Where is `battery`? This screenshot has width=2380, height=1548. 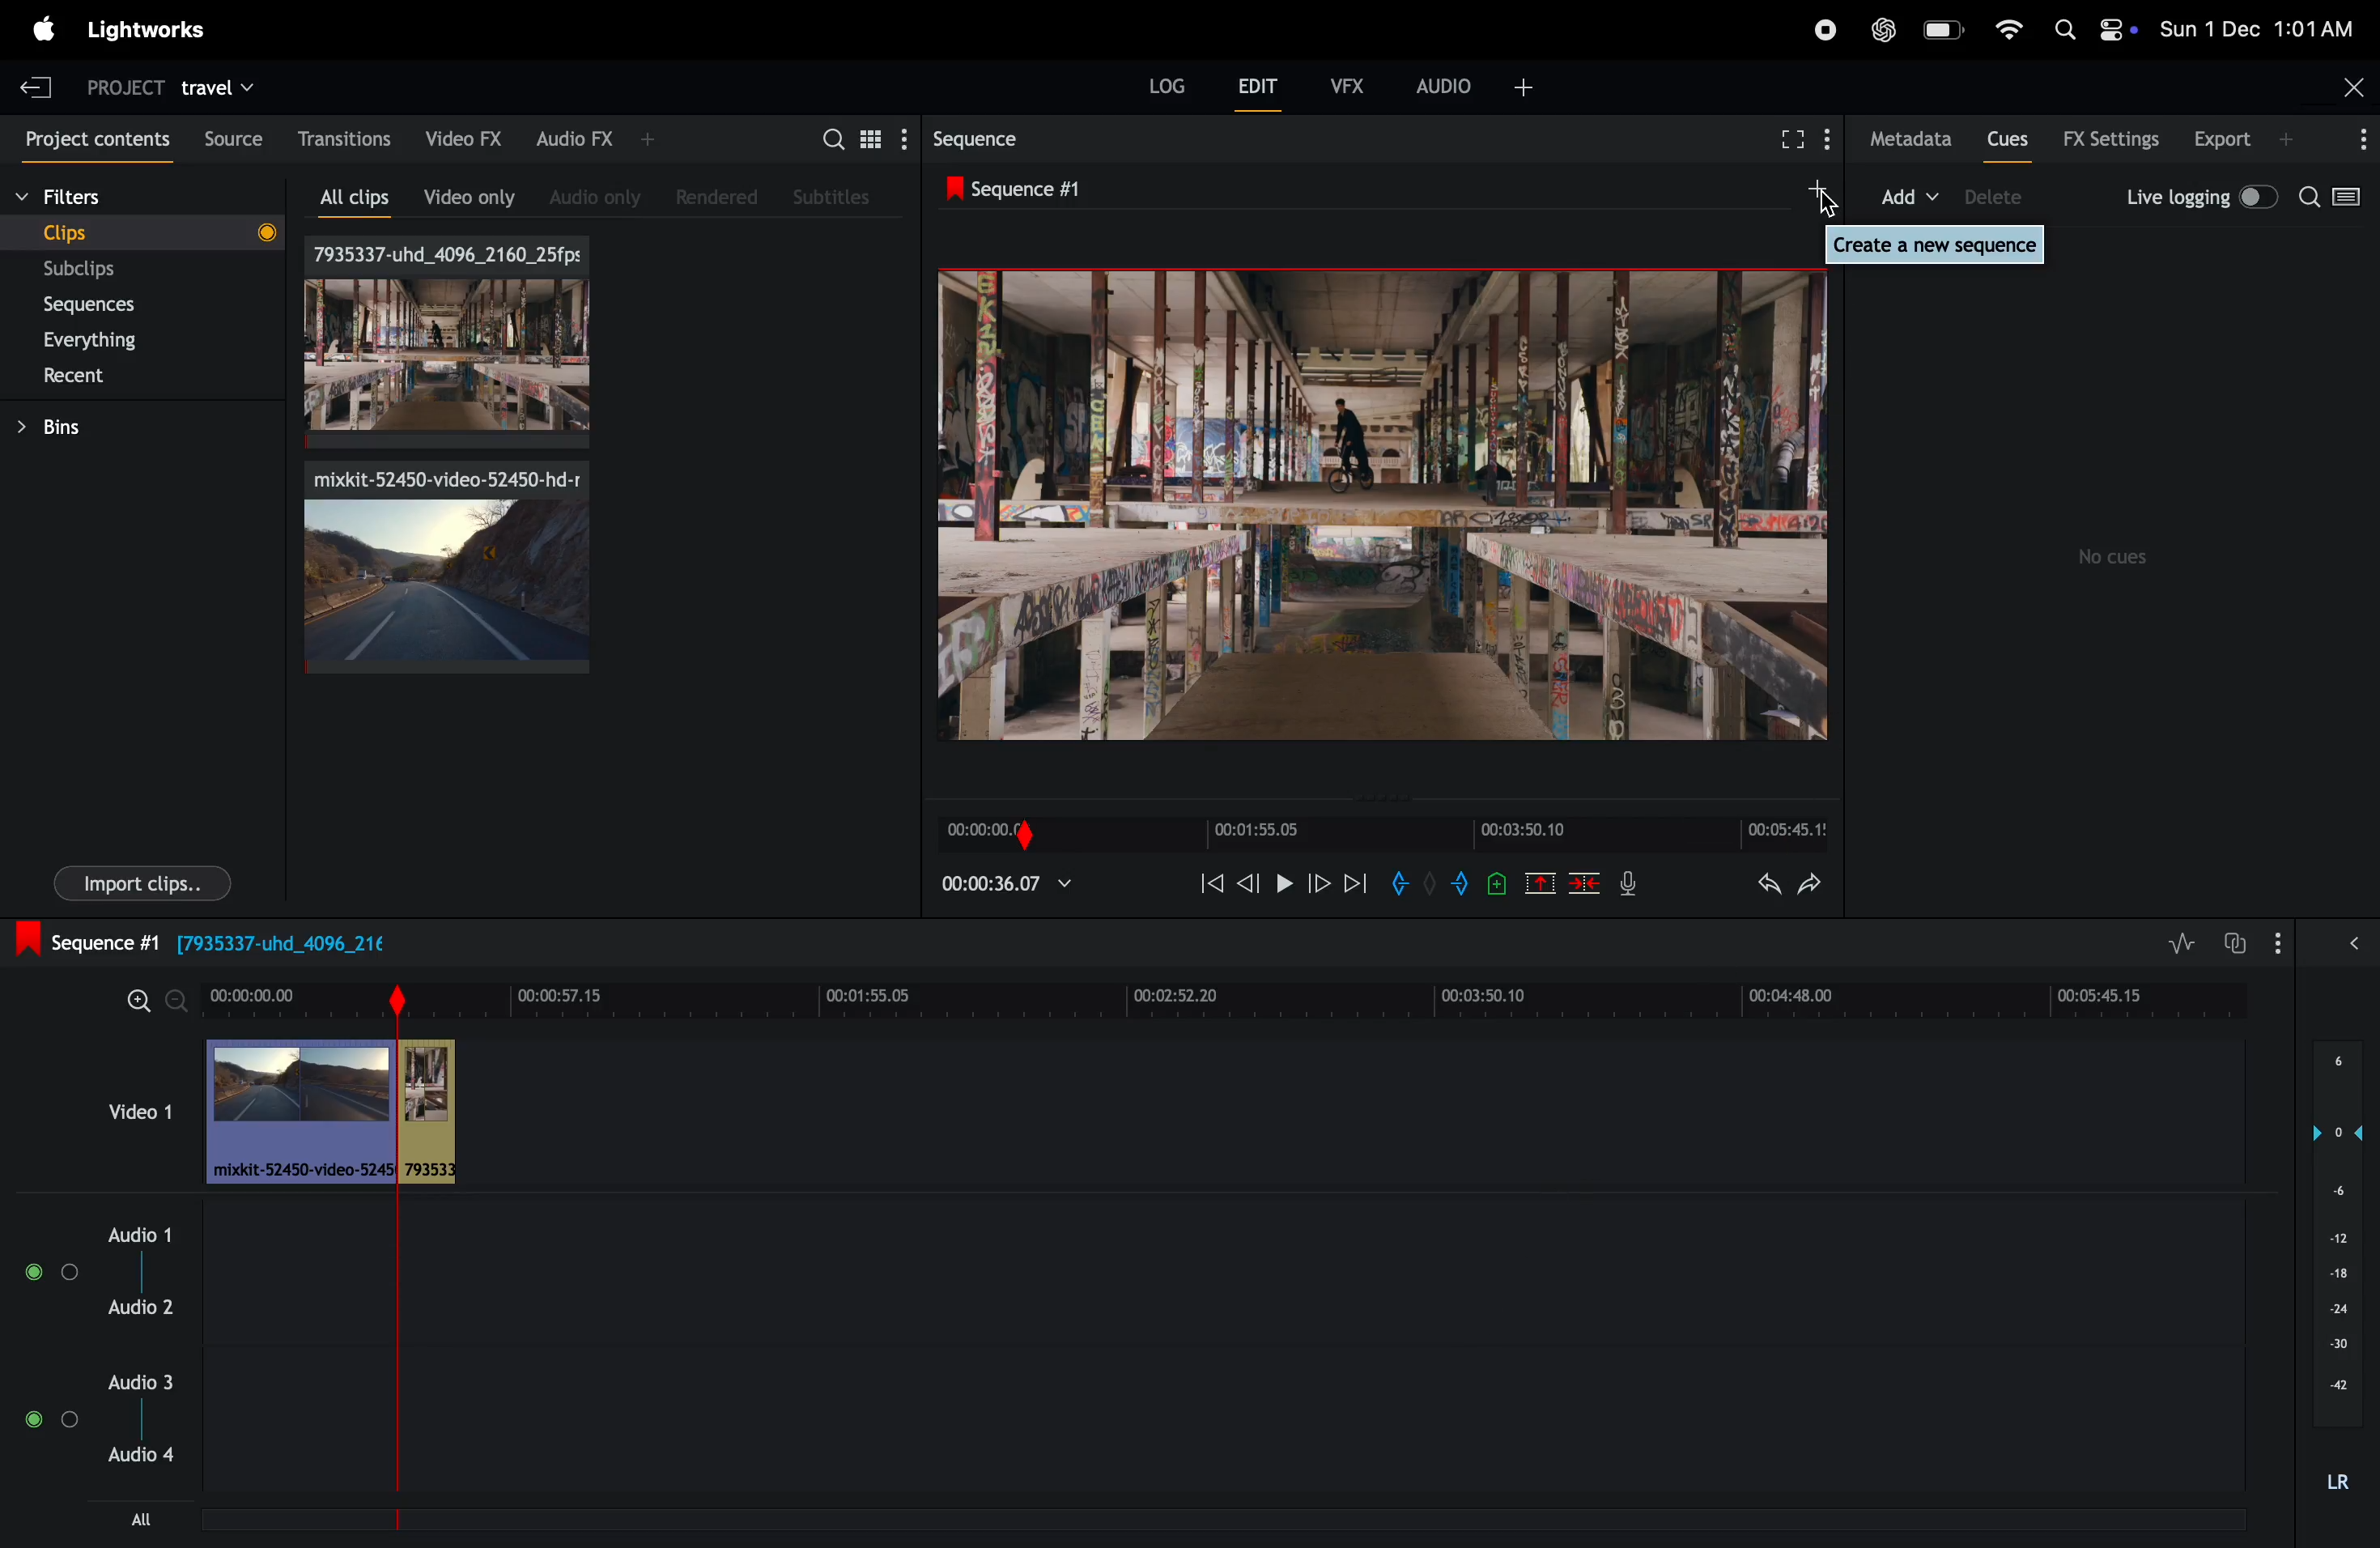 battery is located at coordinates (1943, 29).